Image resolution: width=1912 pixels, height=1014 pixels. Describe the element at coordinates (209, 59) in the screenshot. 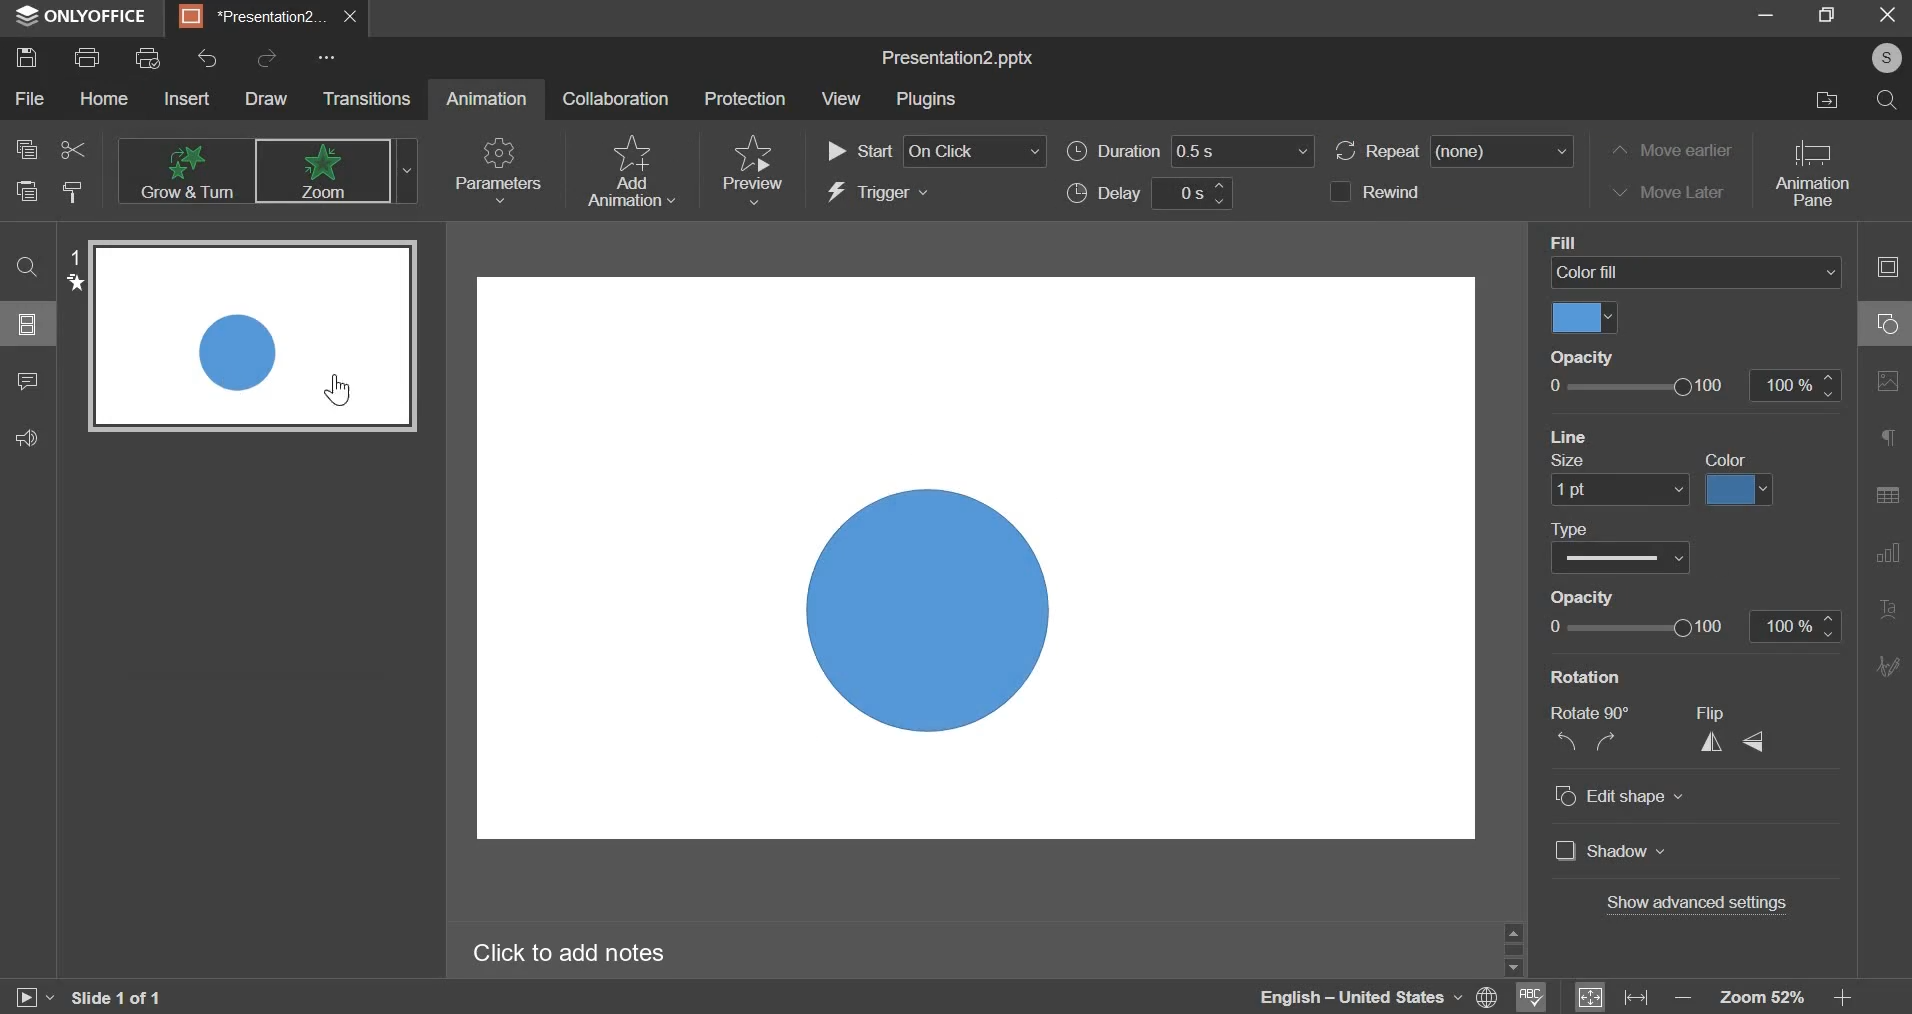

I see `undo` at that location.